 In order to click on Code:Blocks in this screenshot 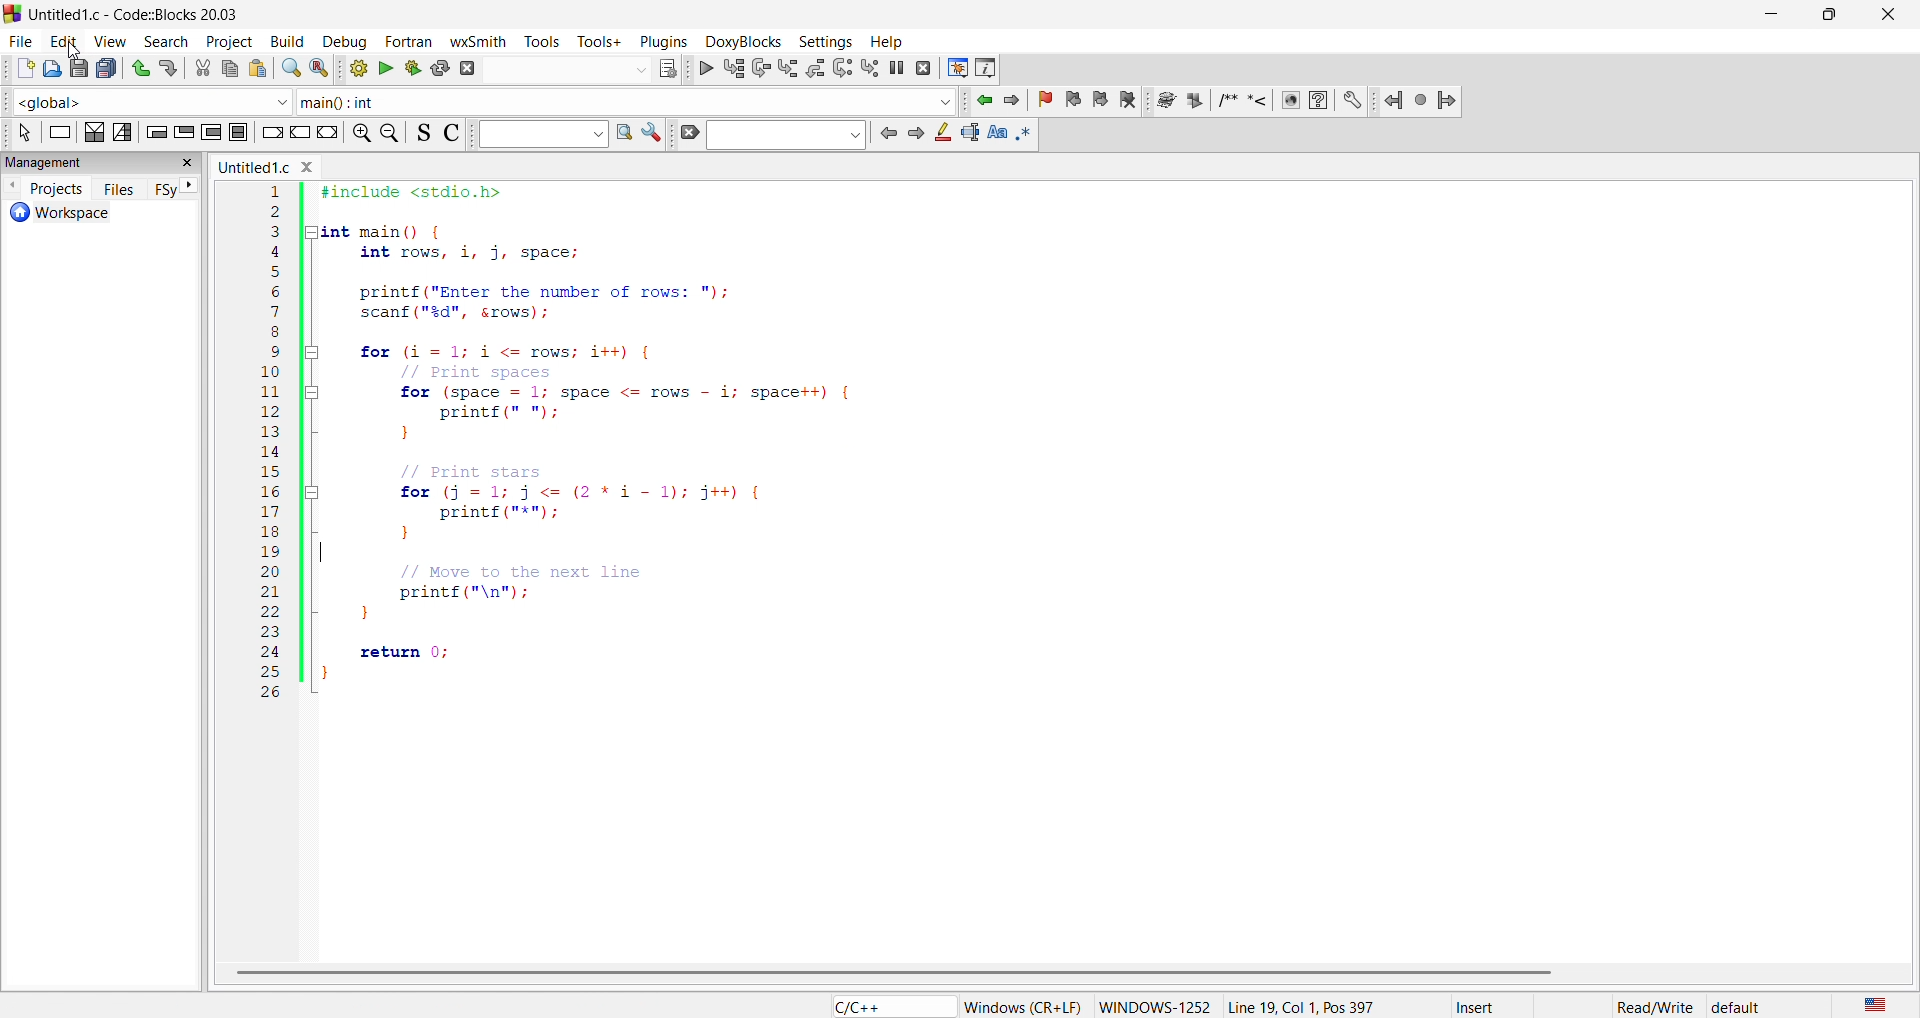, I will do `click(16, 12)`.